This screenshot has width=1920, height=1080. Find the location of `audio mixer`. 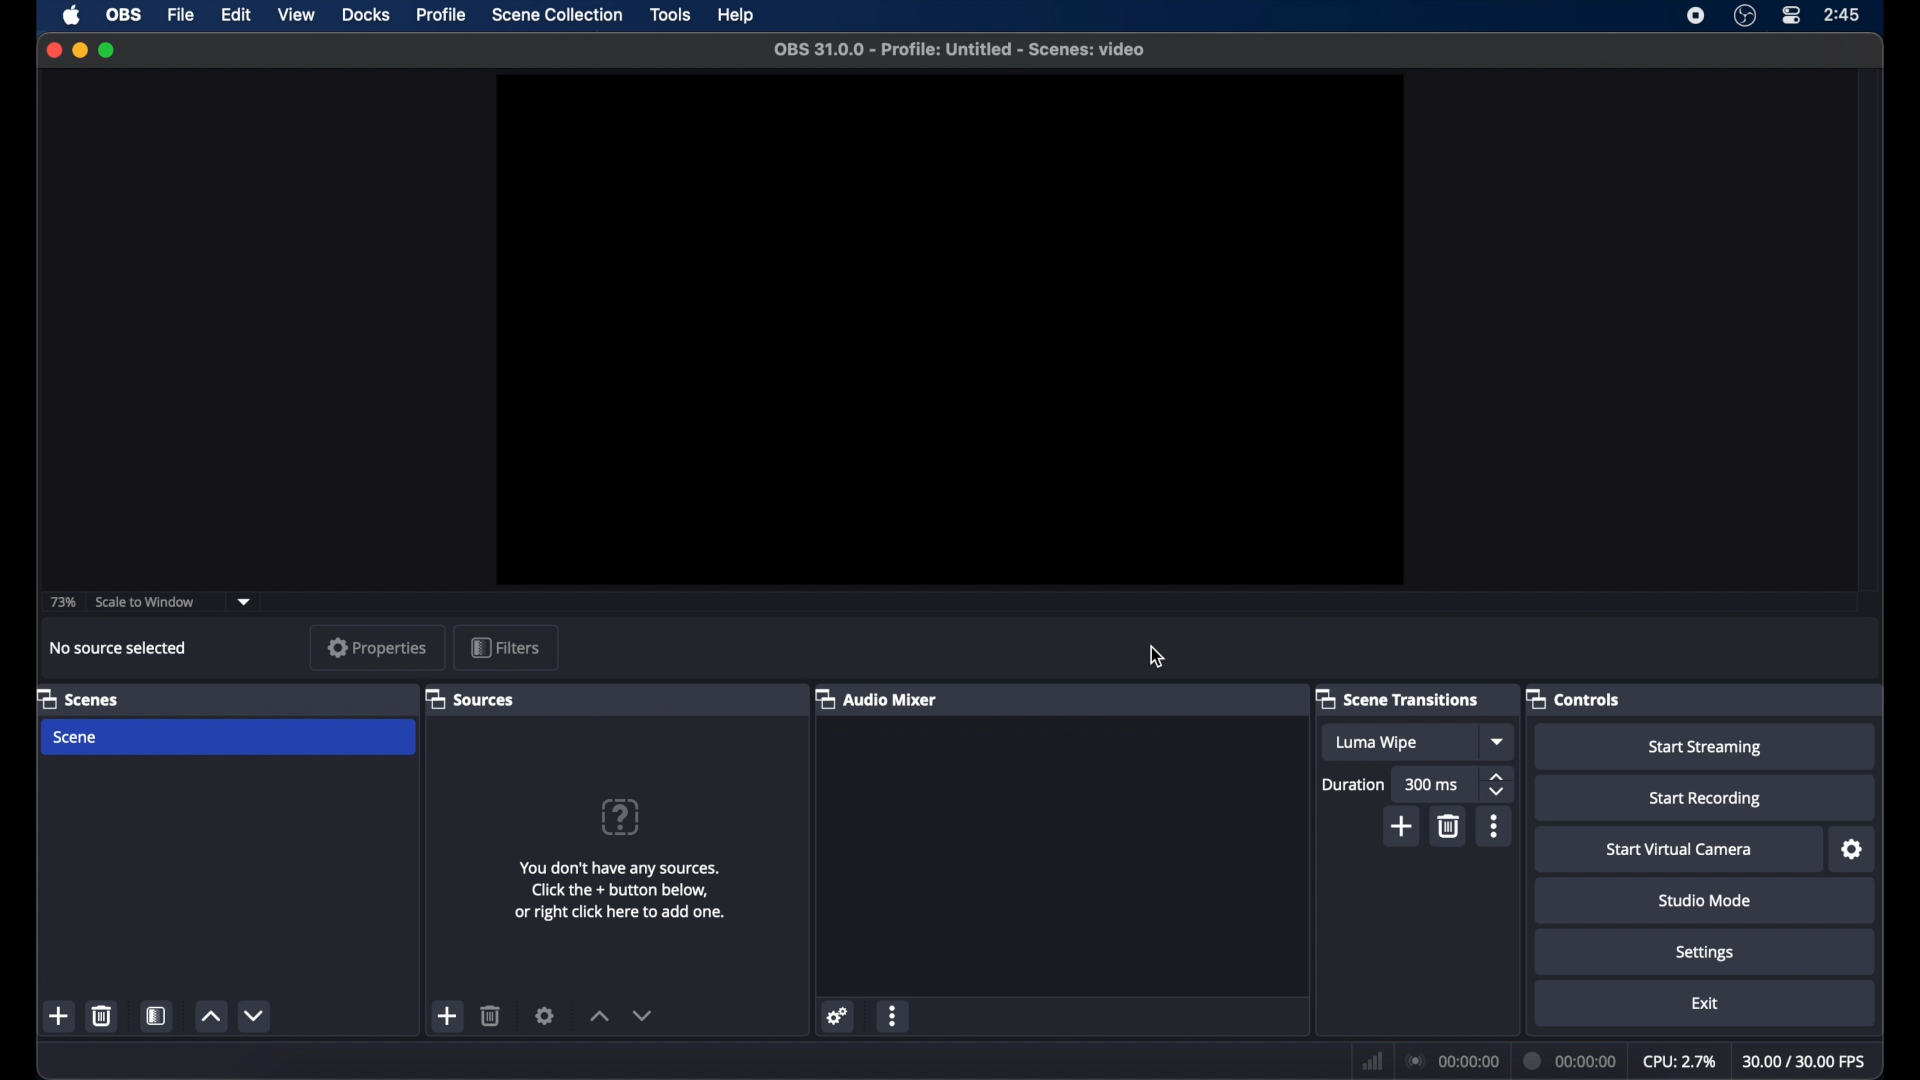

audio mixer is located at coordinates (877, 700).